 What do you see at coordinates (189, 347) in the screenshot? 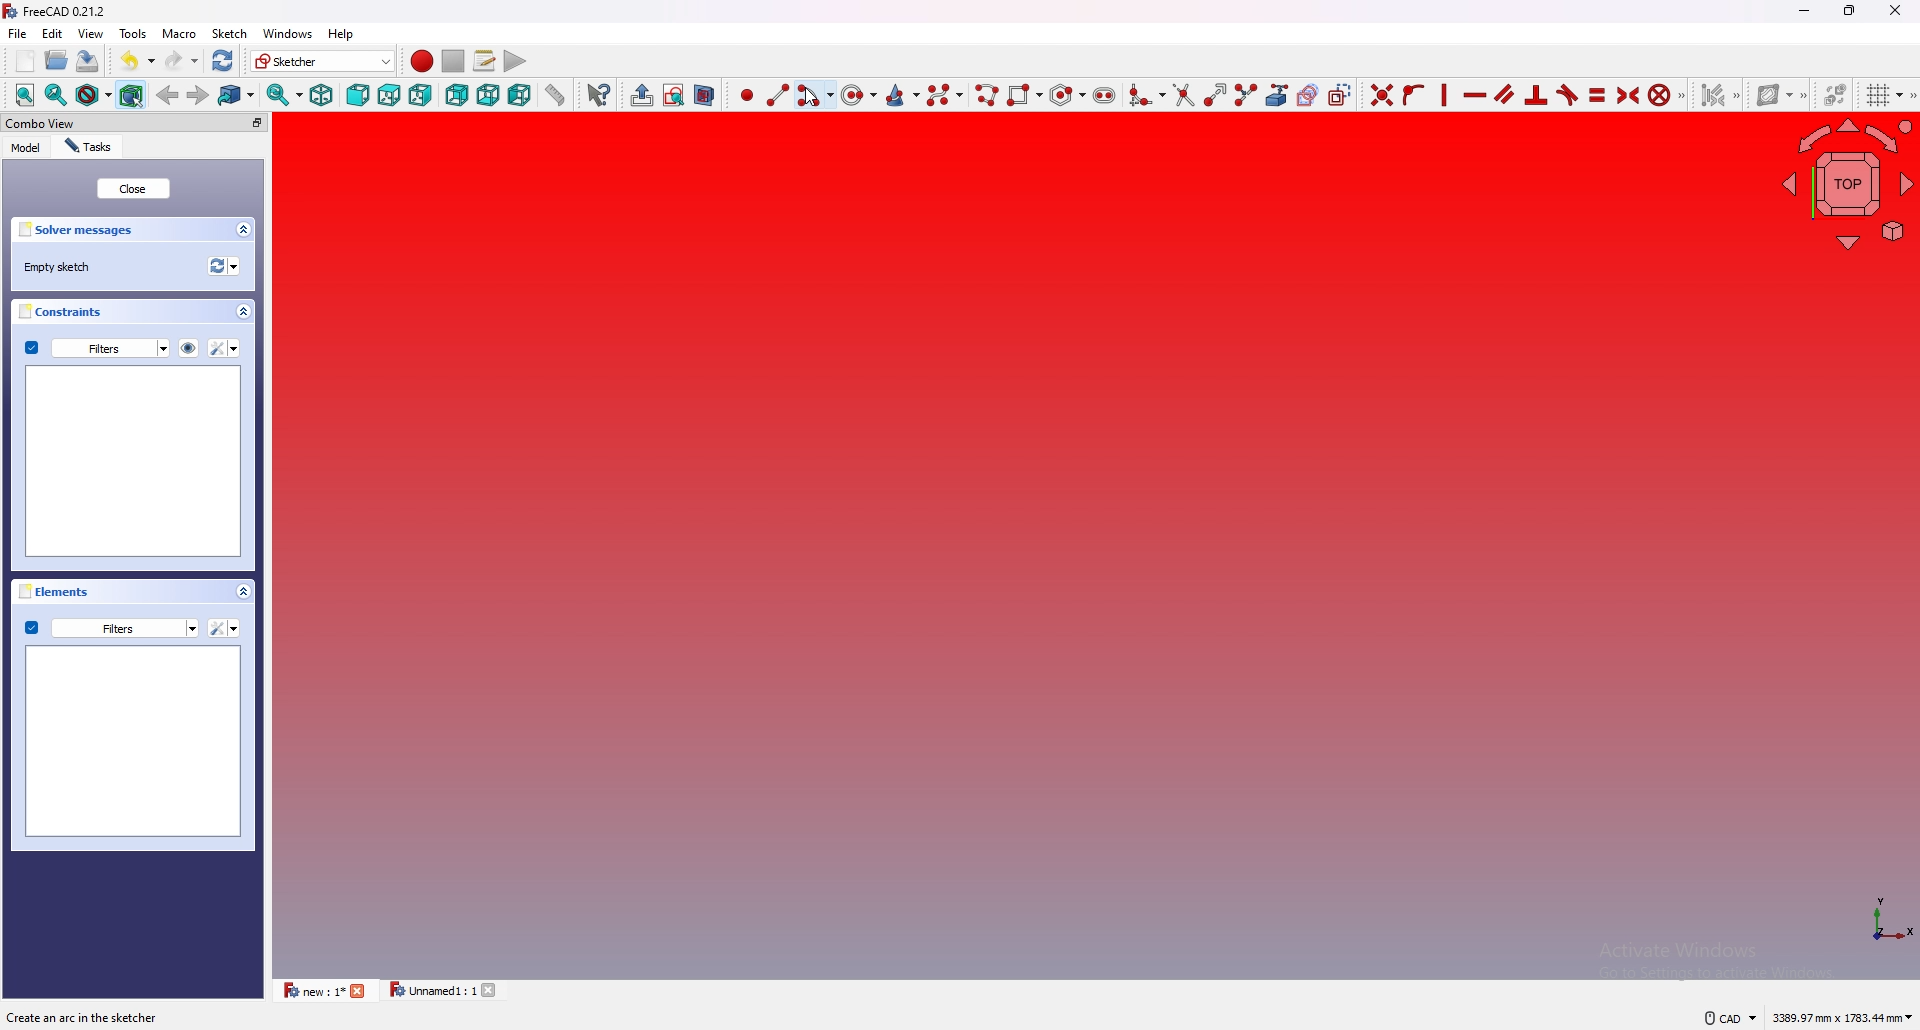
I see `hide all listed constraints` at bounding box center [189, 347].